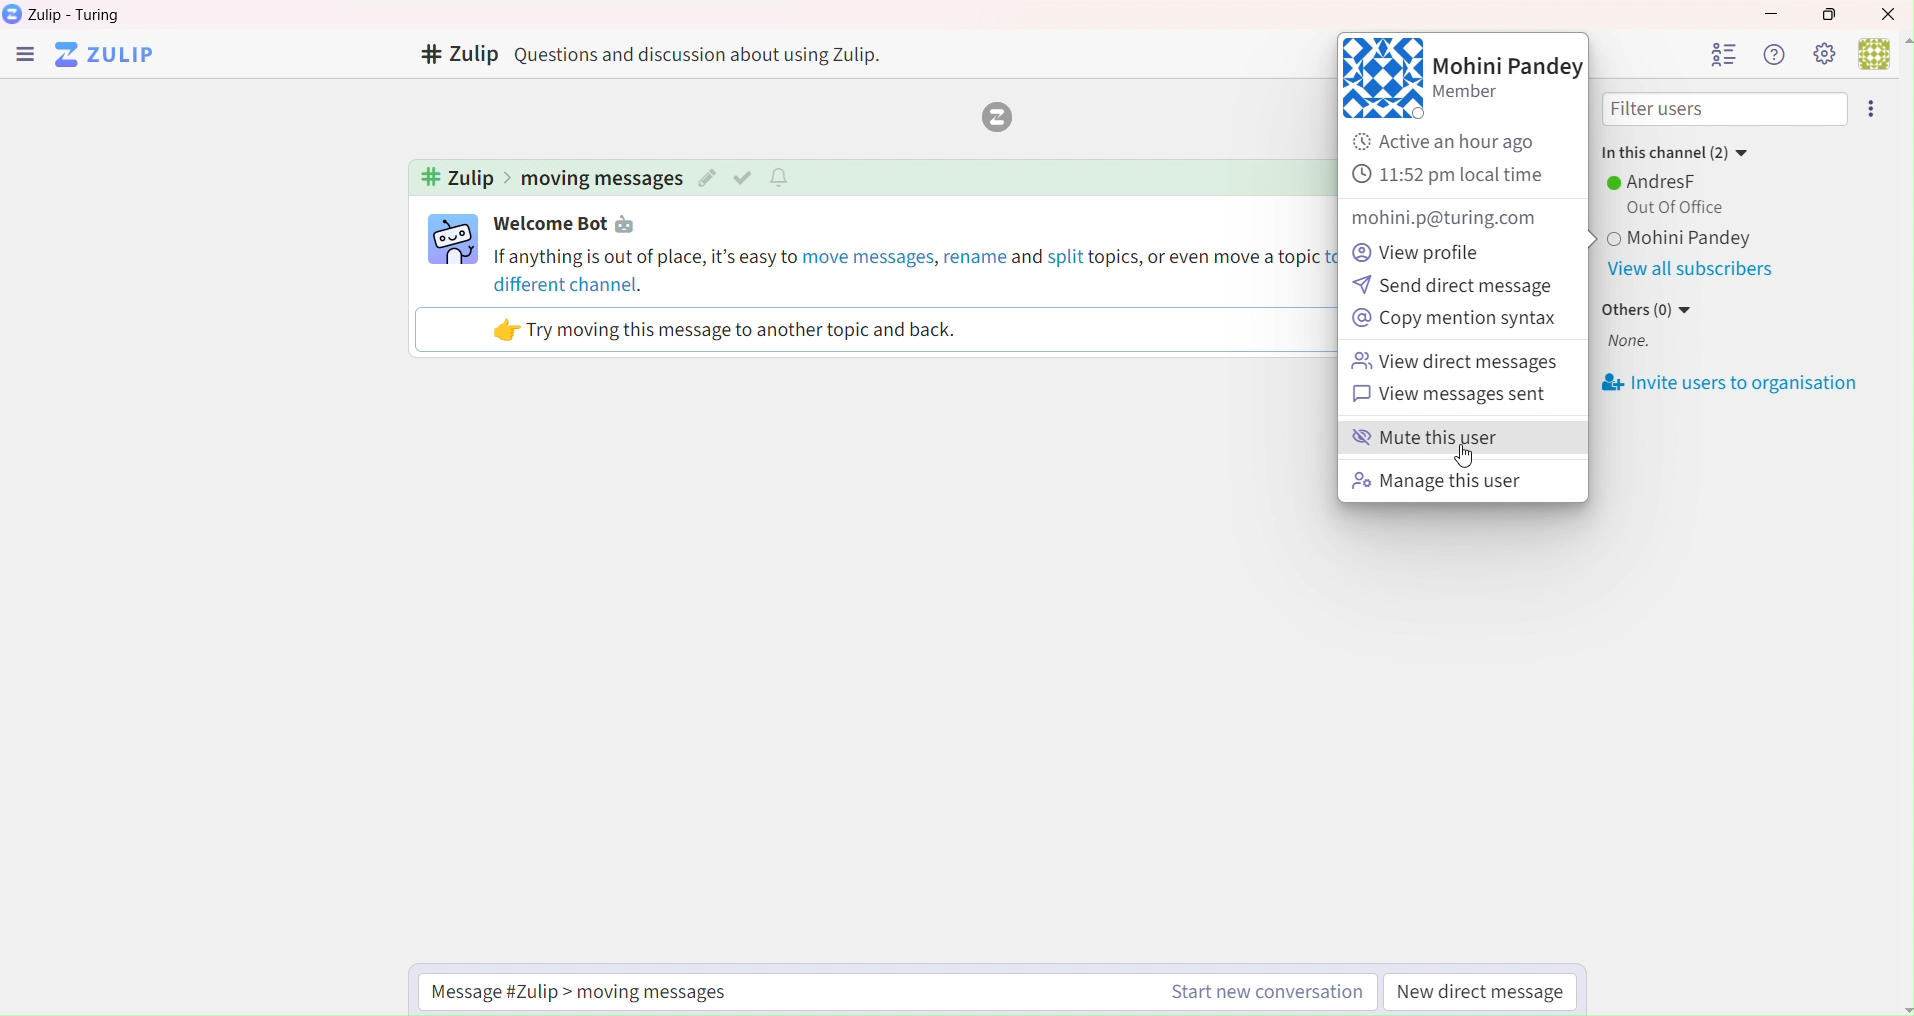 The height and width of the screenshot is (1016, 1914). Describe the element at coordinates (1673, 149) in the screenshot. I see `In this channel (2) ` at that location.